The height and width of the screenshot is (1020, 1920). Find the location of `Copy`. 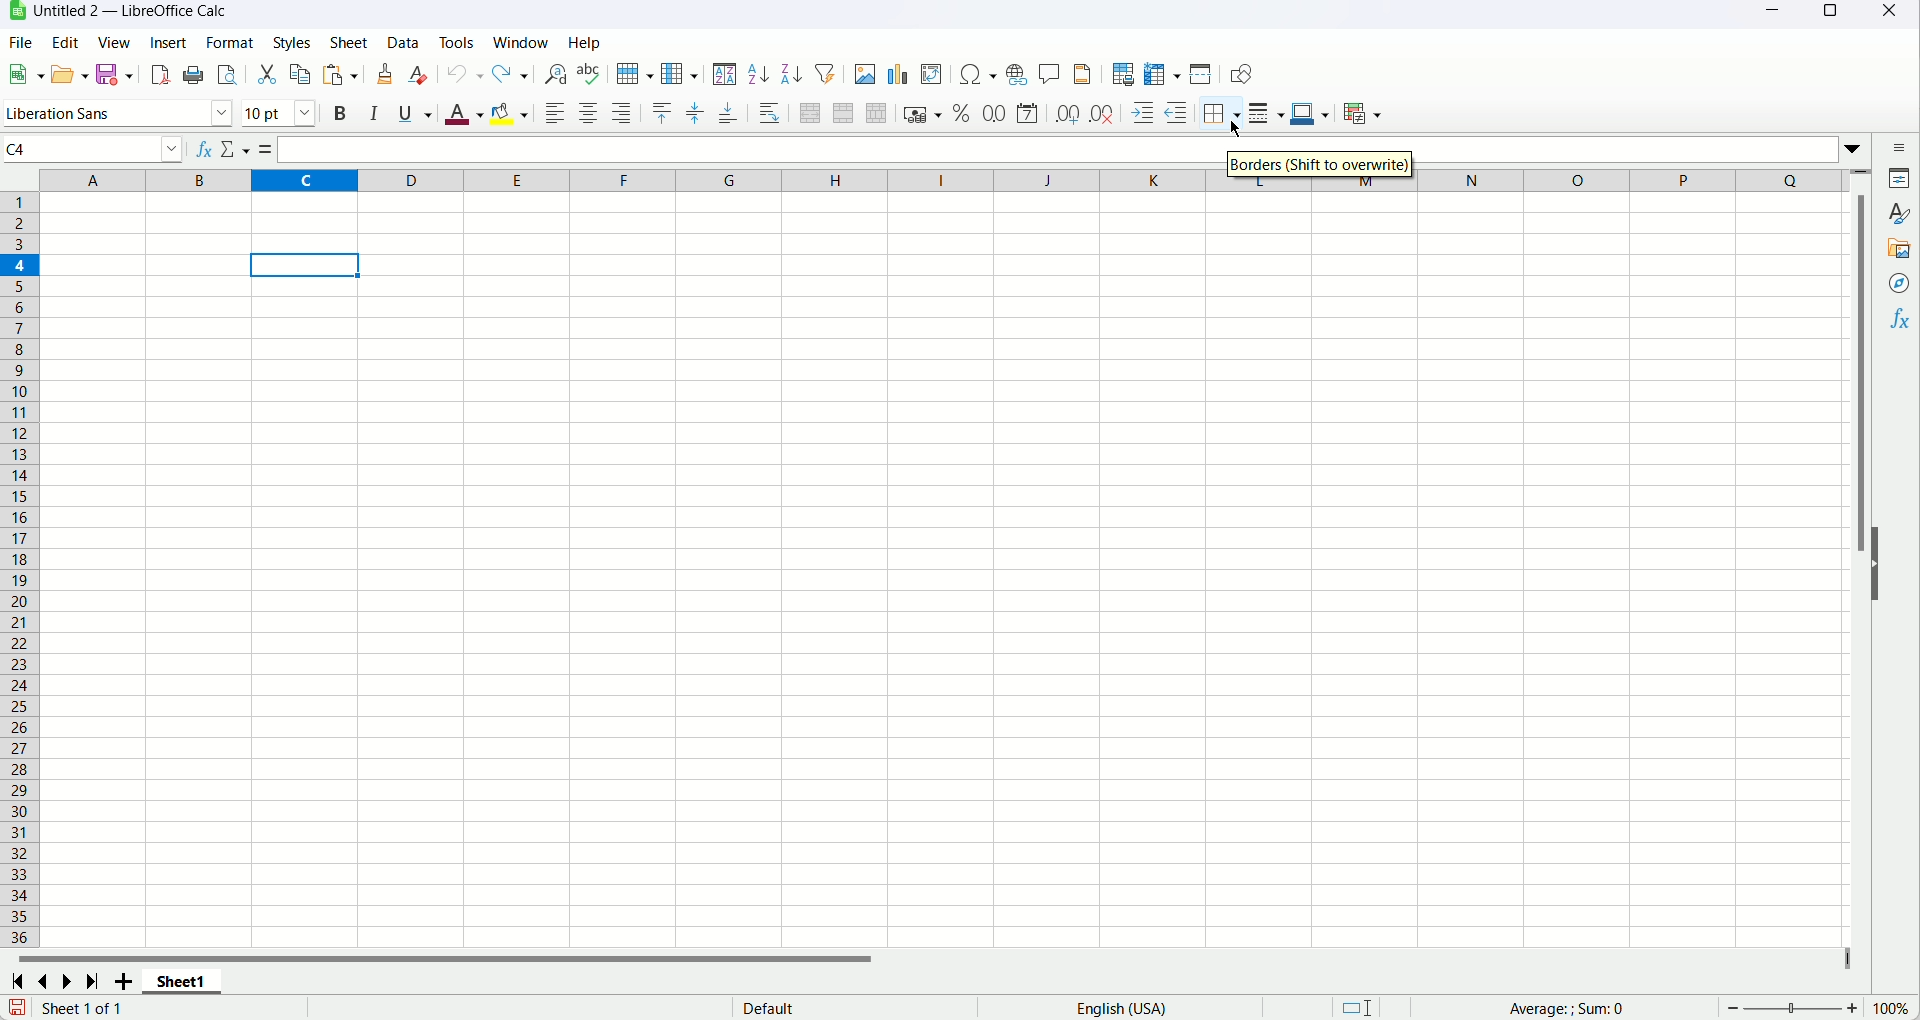

Copy is located at coordinates (300, 75).